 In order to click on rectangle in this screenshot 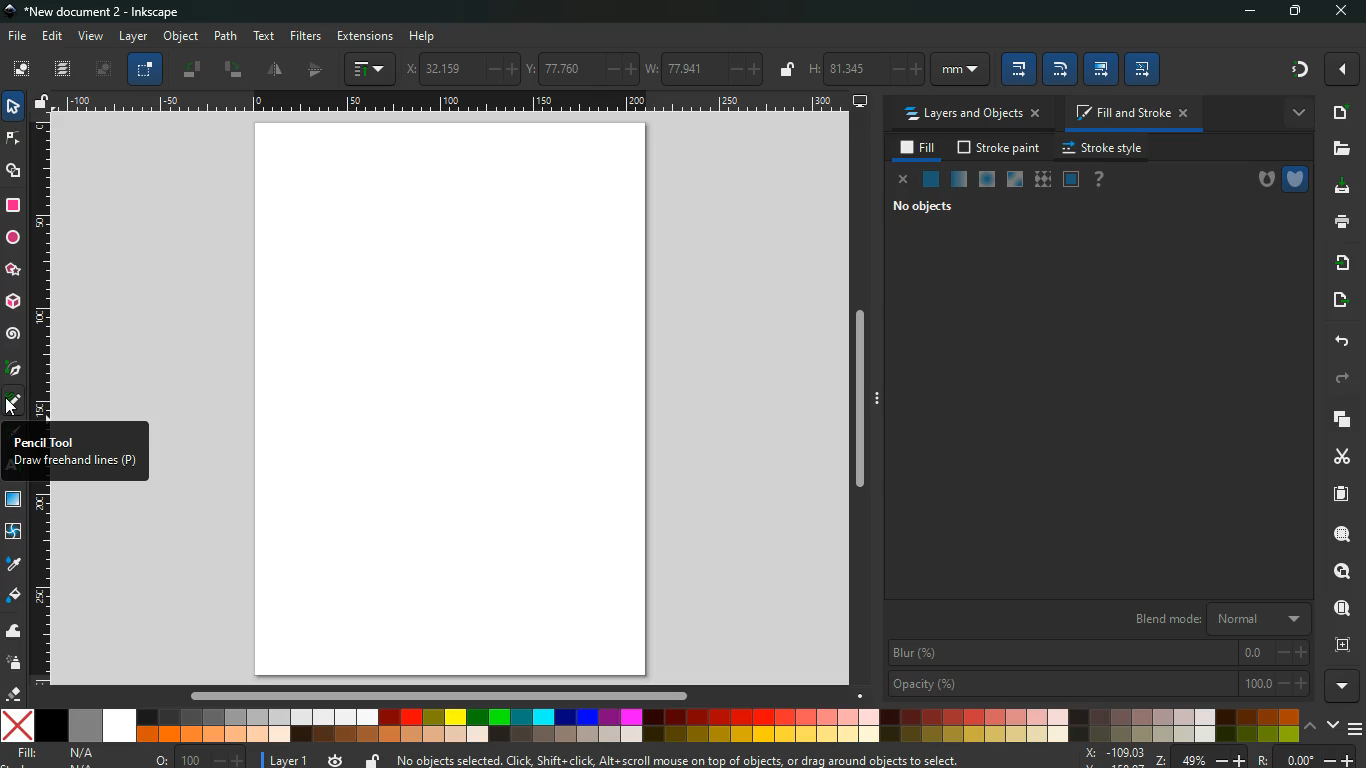, I will do `click(13, 207)`.